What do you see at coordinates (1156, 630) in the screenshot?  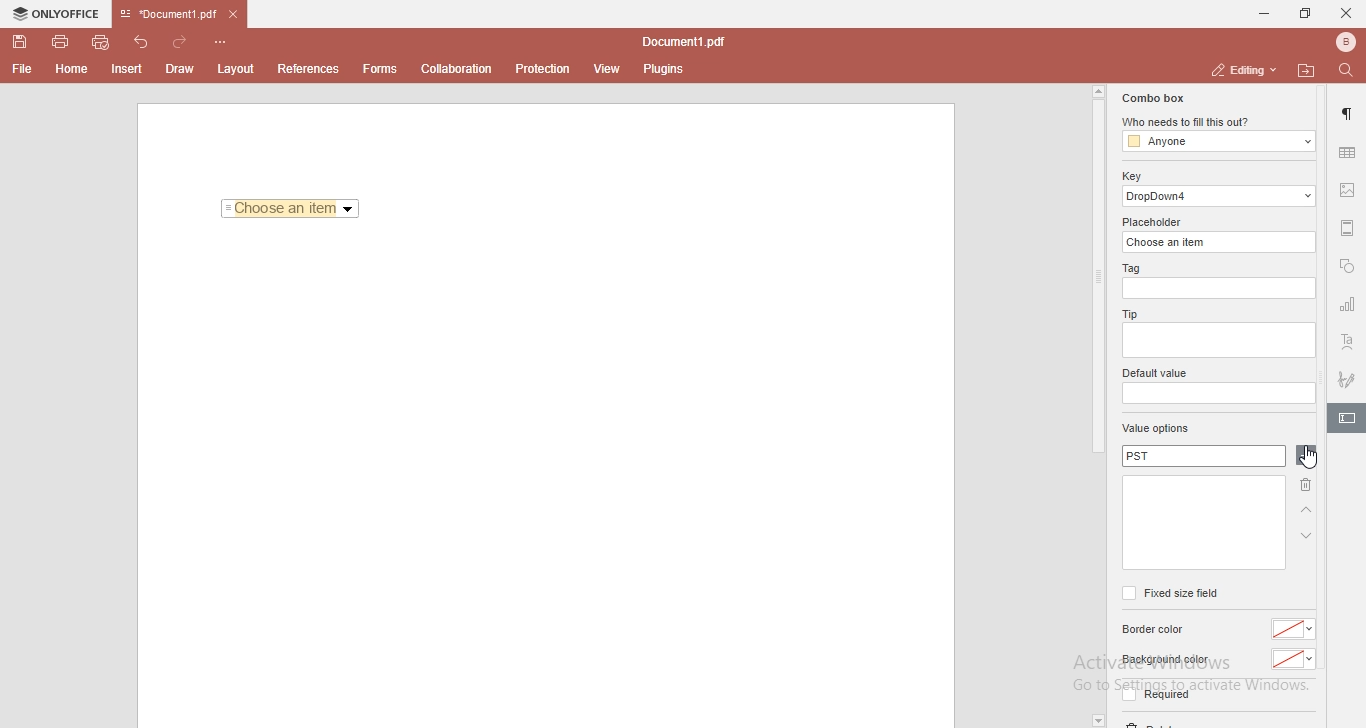 I see `border color` at bounding box center [1156, 630].